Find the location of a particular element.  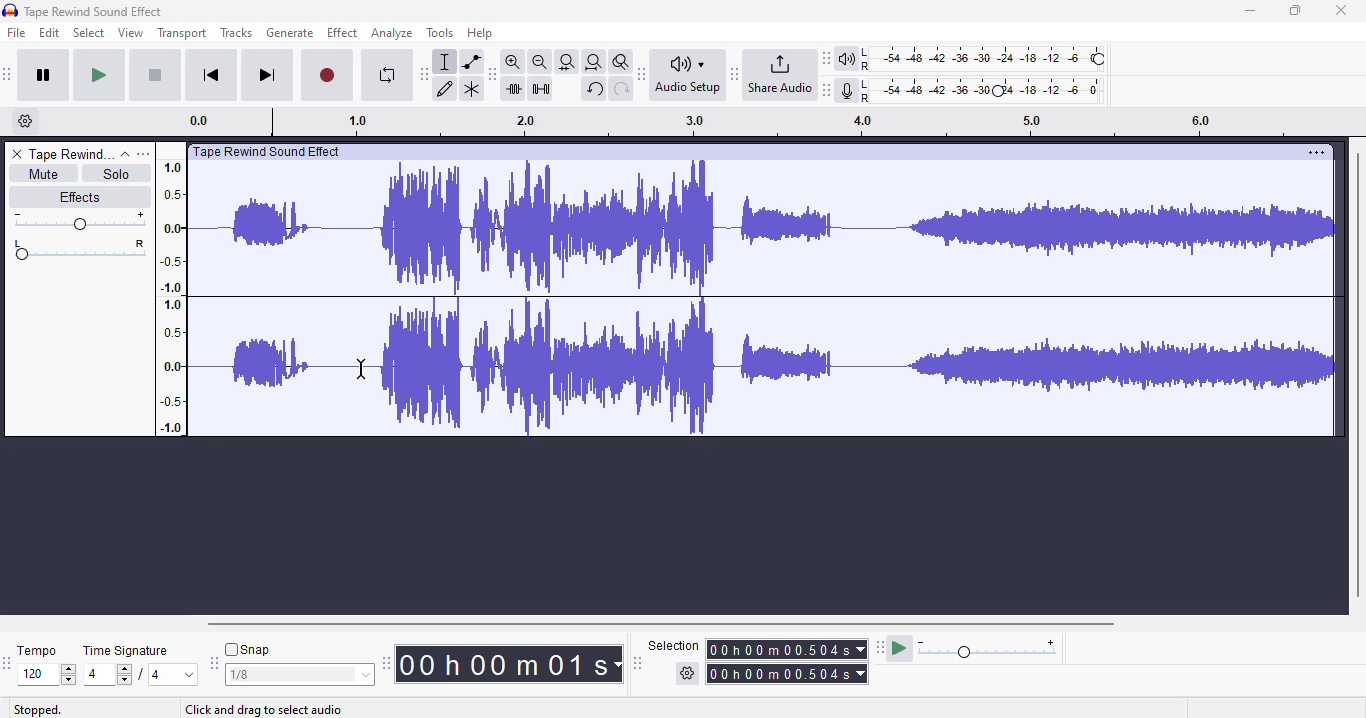

open menu is located at coordinates (143, 154).